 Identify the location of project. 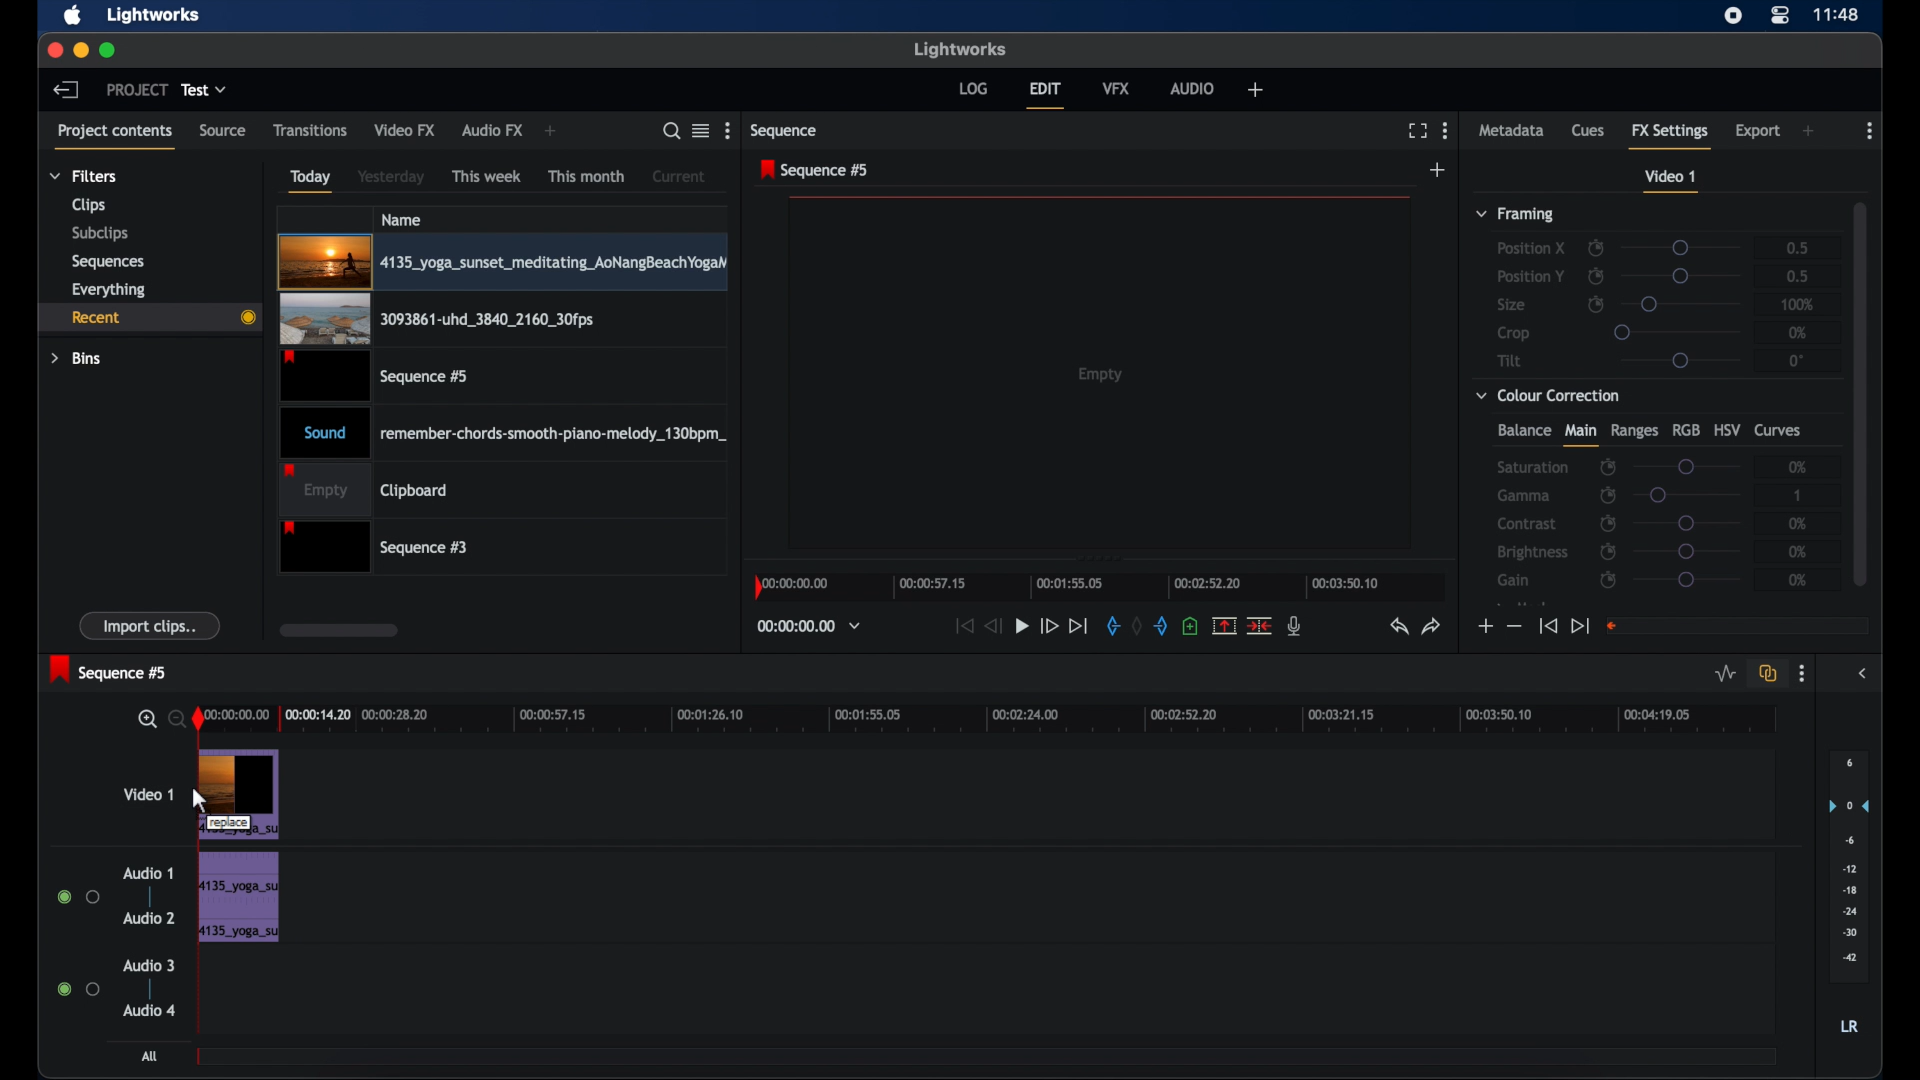
(137, 90).